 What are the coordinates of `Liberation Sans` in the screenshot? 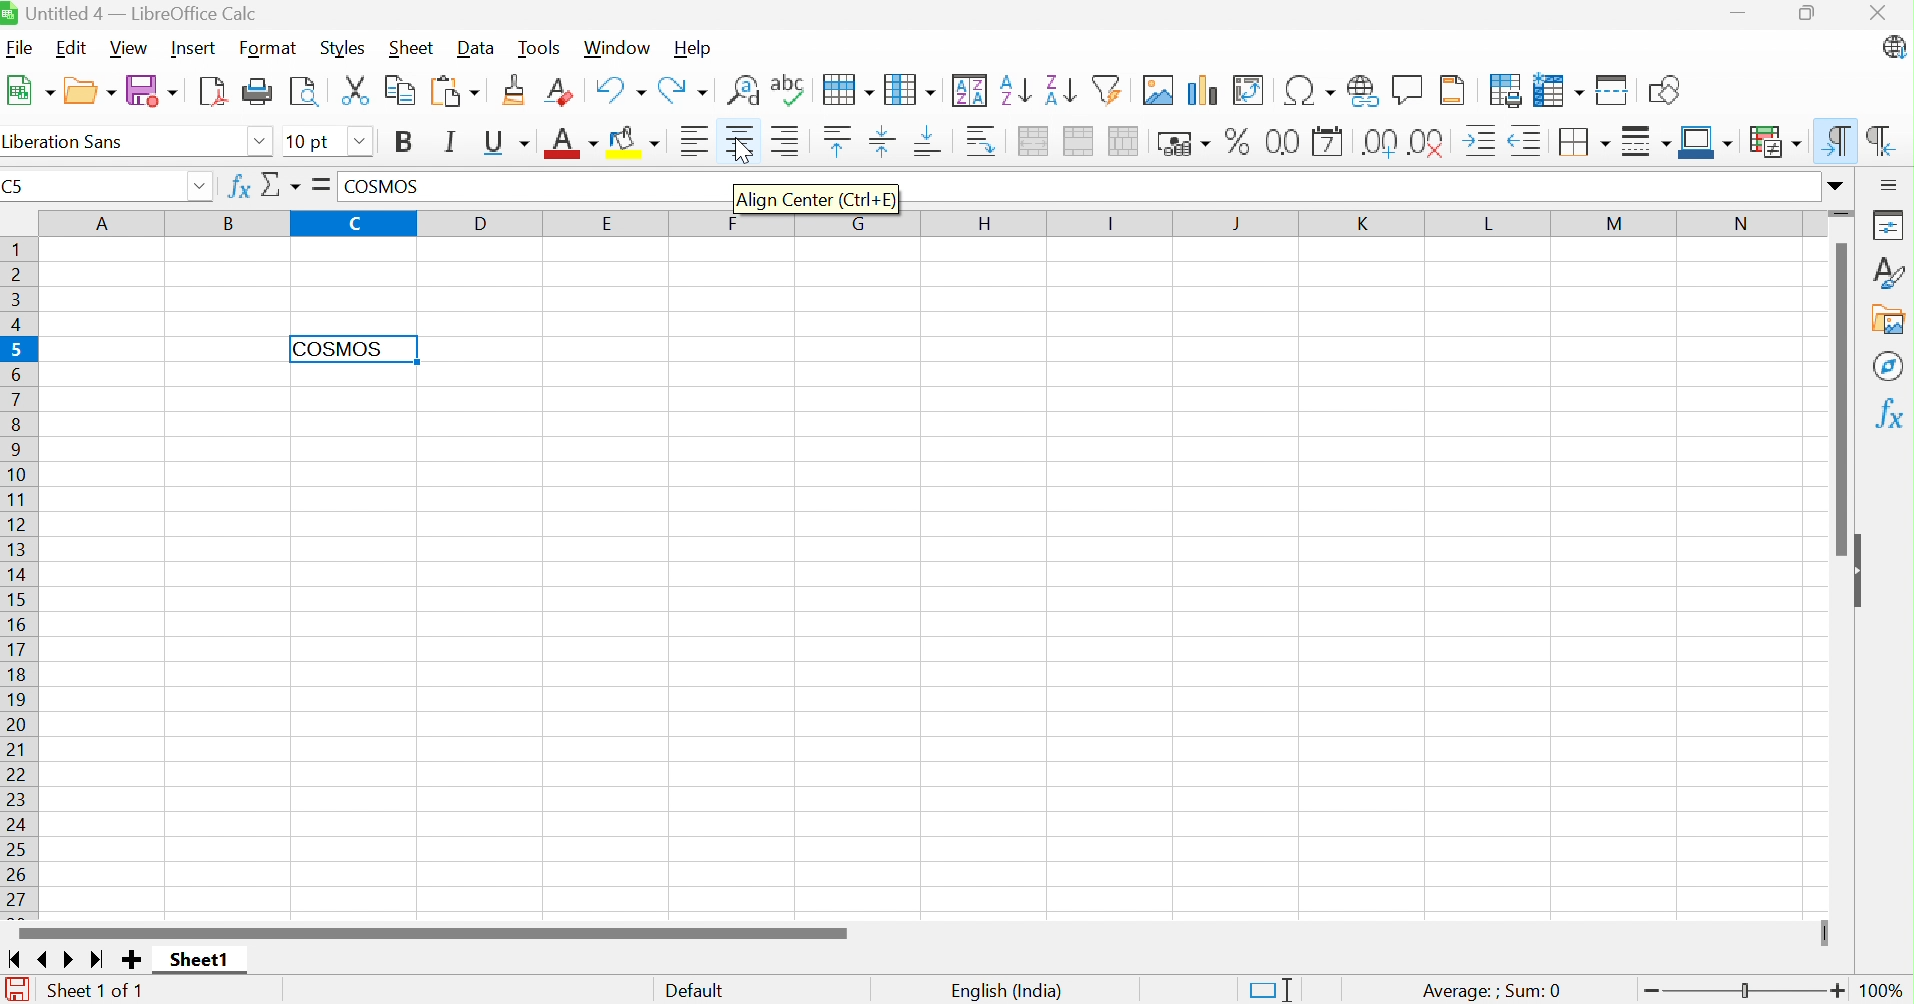 It's located at (68, 142).